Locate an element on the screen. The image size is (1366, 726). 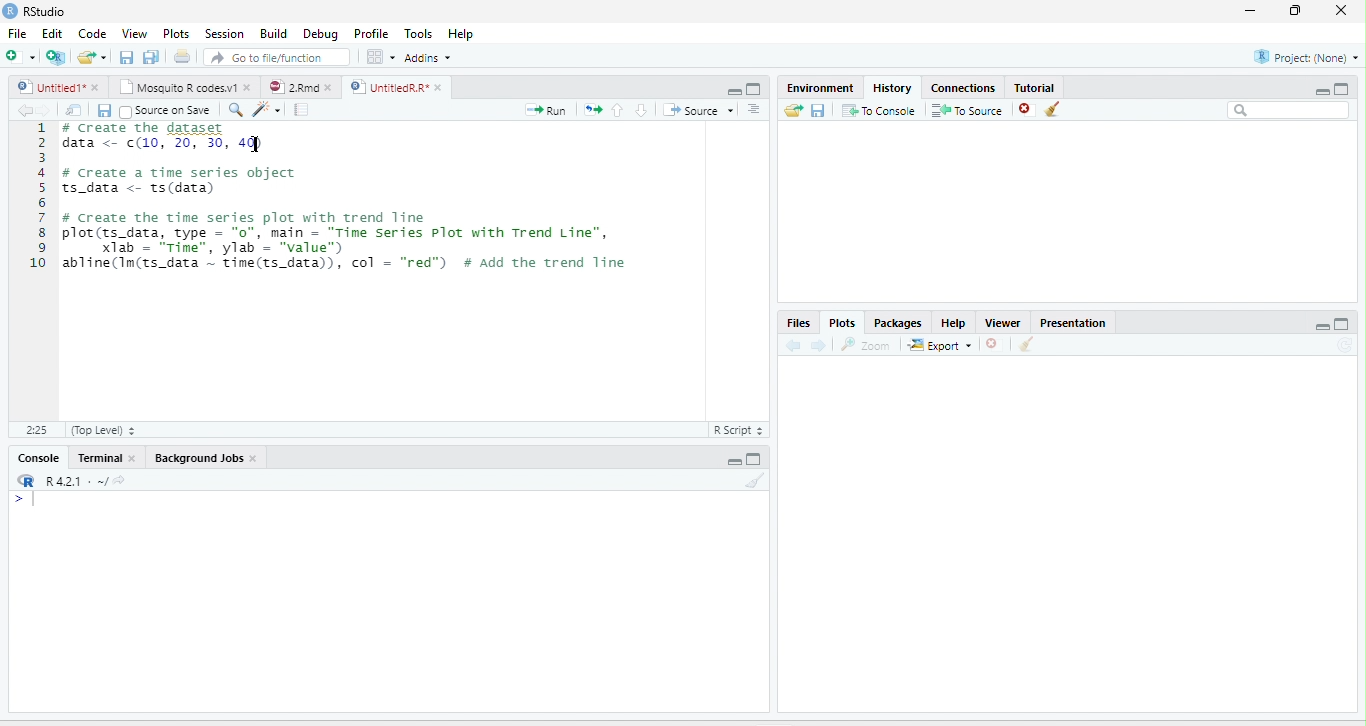
Code tools is located at coordinates (266, 109).